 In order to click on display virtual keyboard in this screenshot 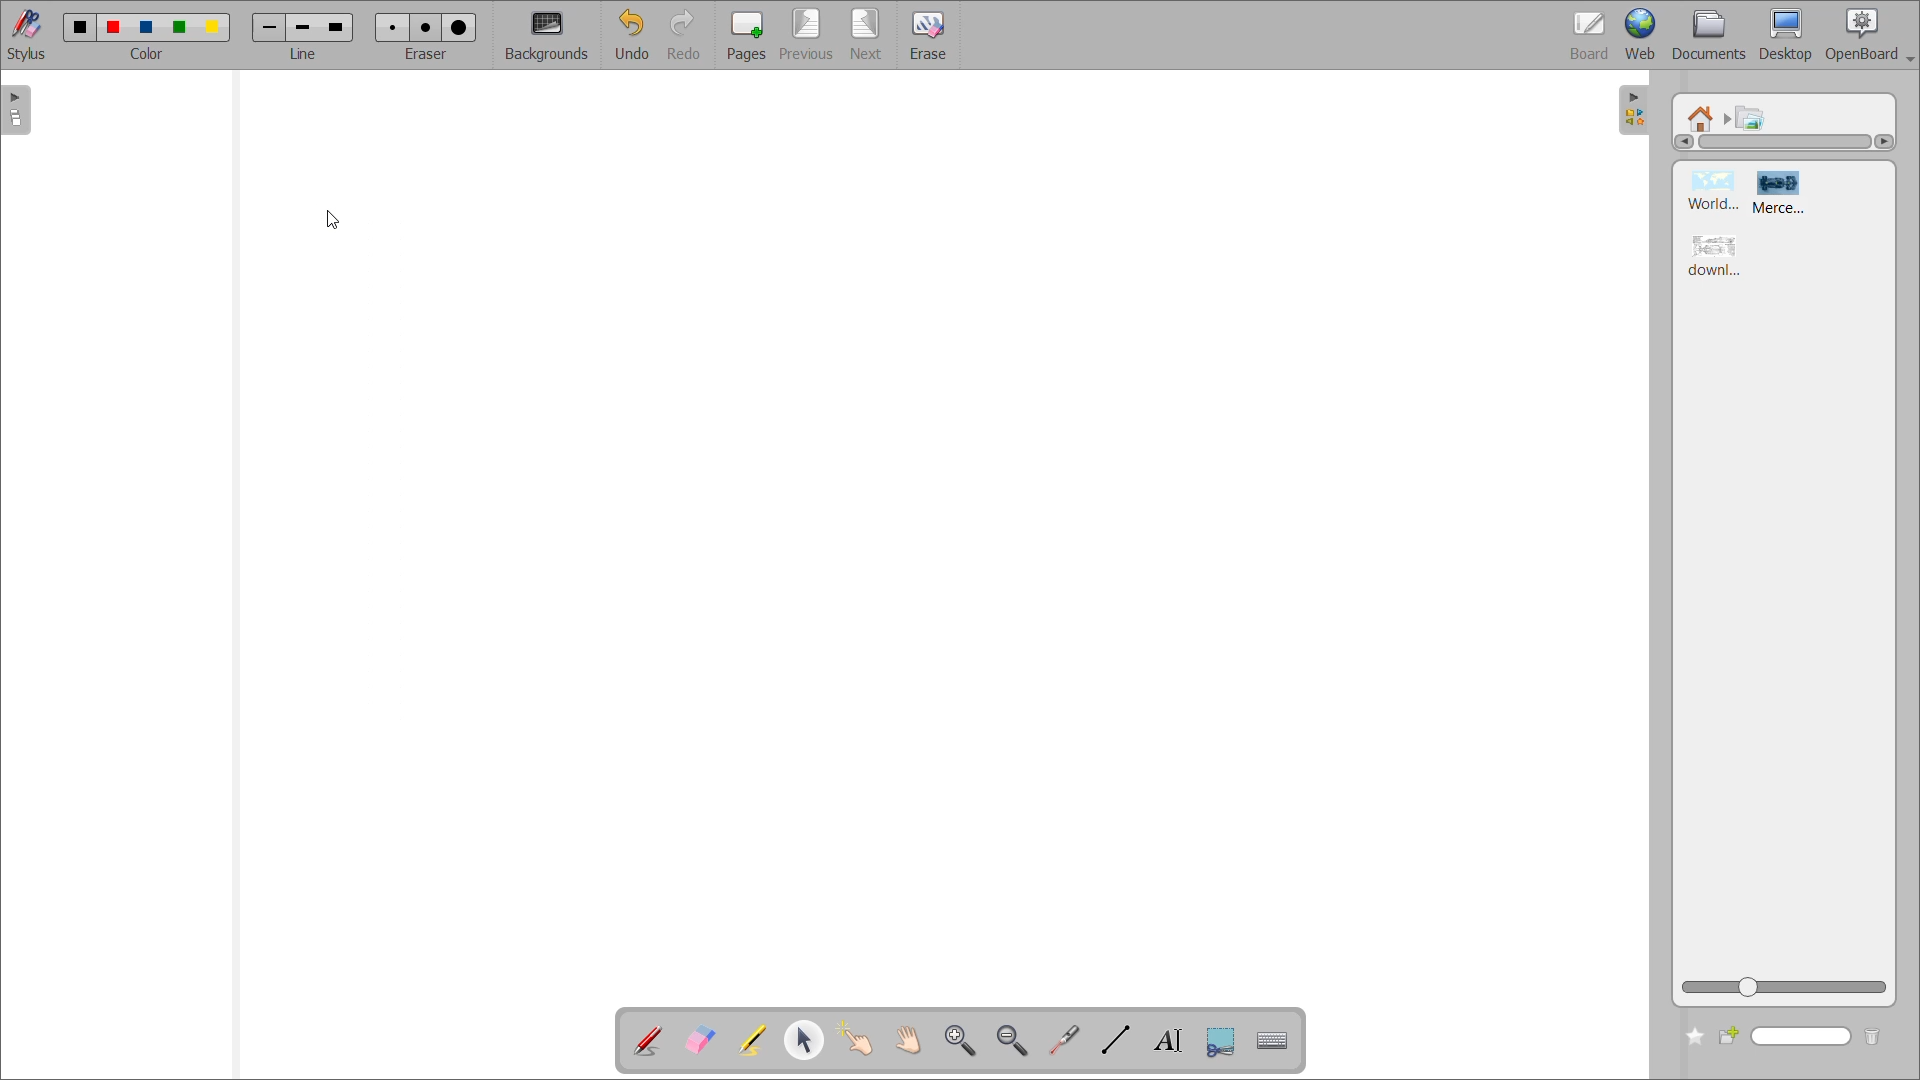, I will do `click(1275, 1039)`.